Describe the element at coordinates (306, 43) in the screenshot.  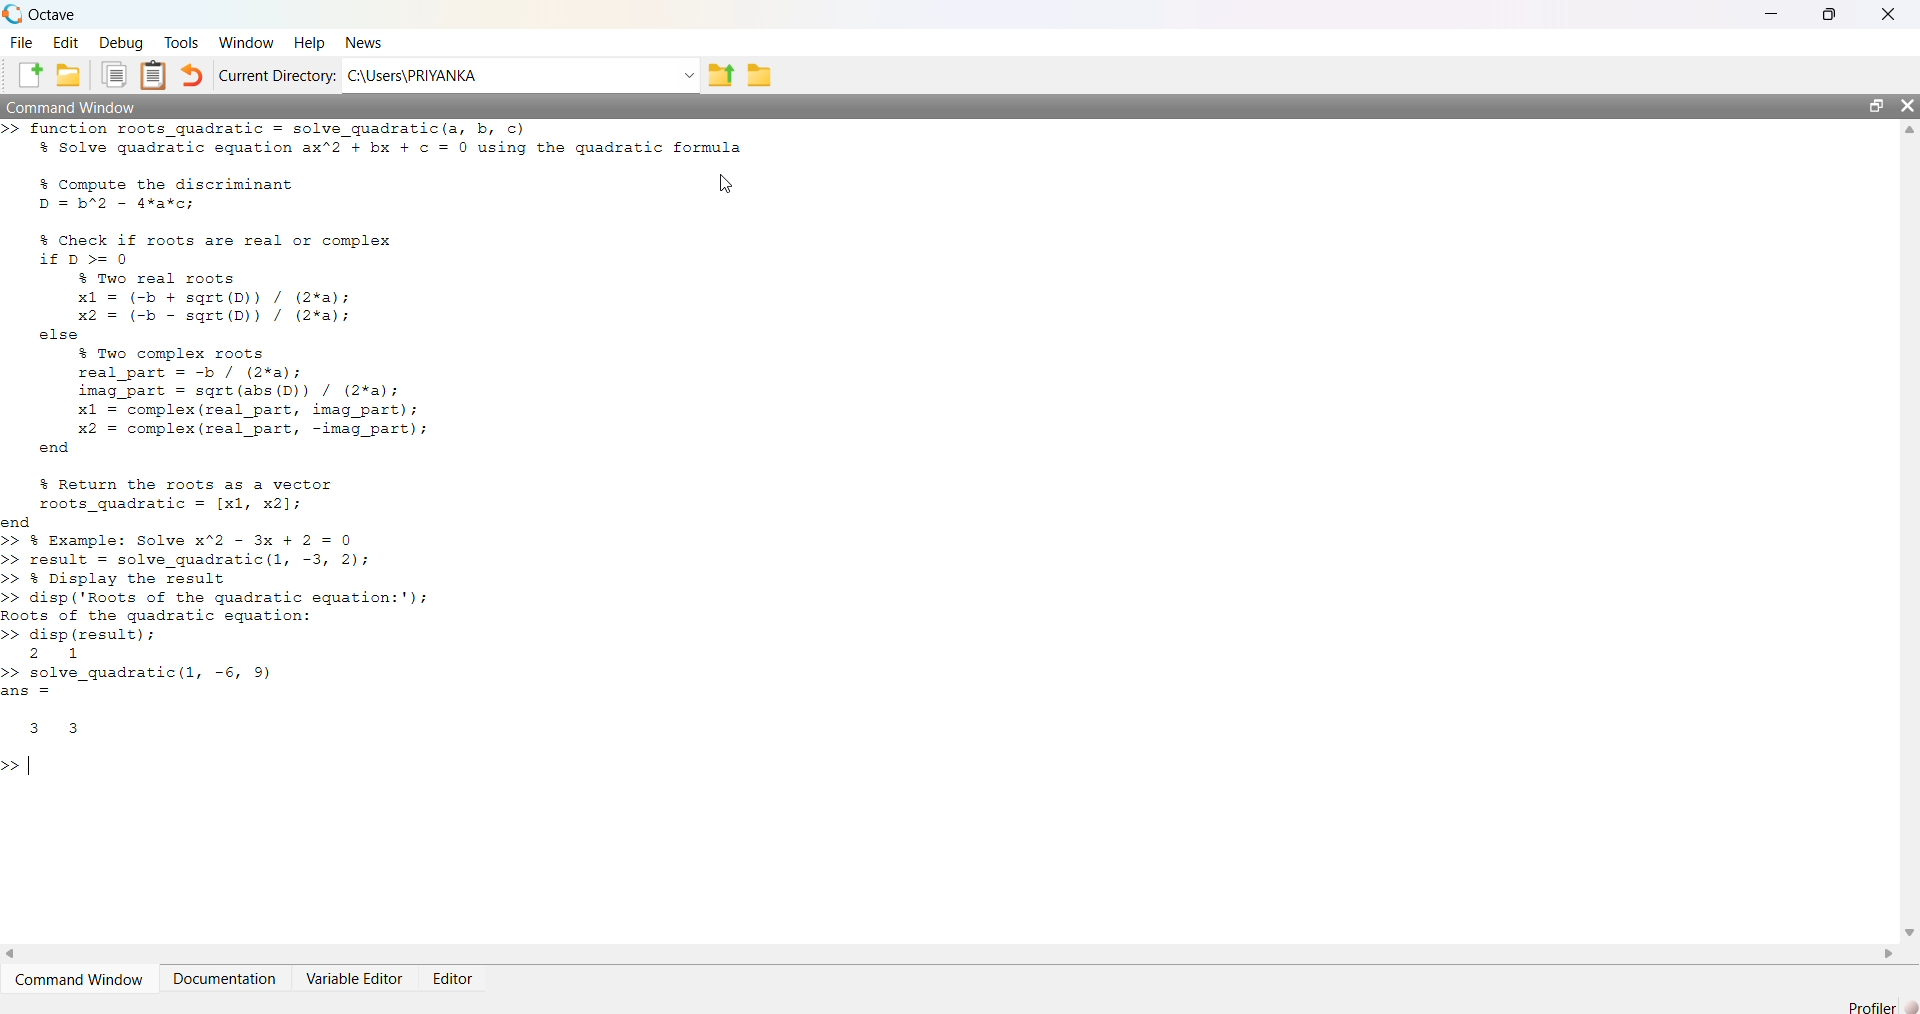
I see `Help` at that location.